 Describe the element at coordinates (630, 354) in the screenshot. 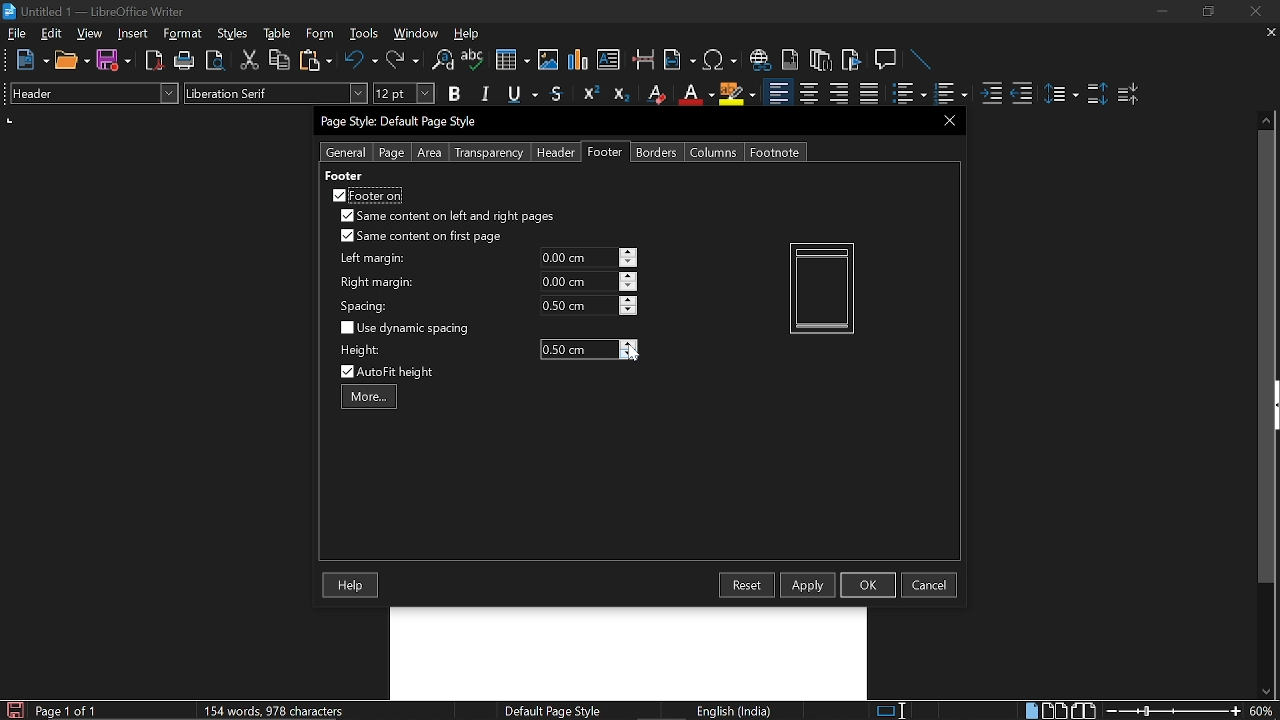

I see `Decrease height` at that location.